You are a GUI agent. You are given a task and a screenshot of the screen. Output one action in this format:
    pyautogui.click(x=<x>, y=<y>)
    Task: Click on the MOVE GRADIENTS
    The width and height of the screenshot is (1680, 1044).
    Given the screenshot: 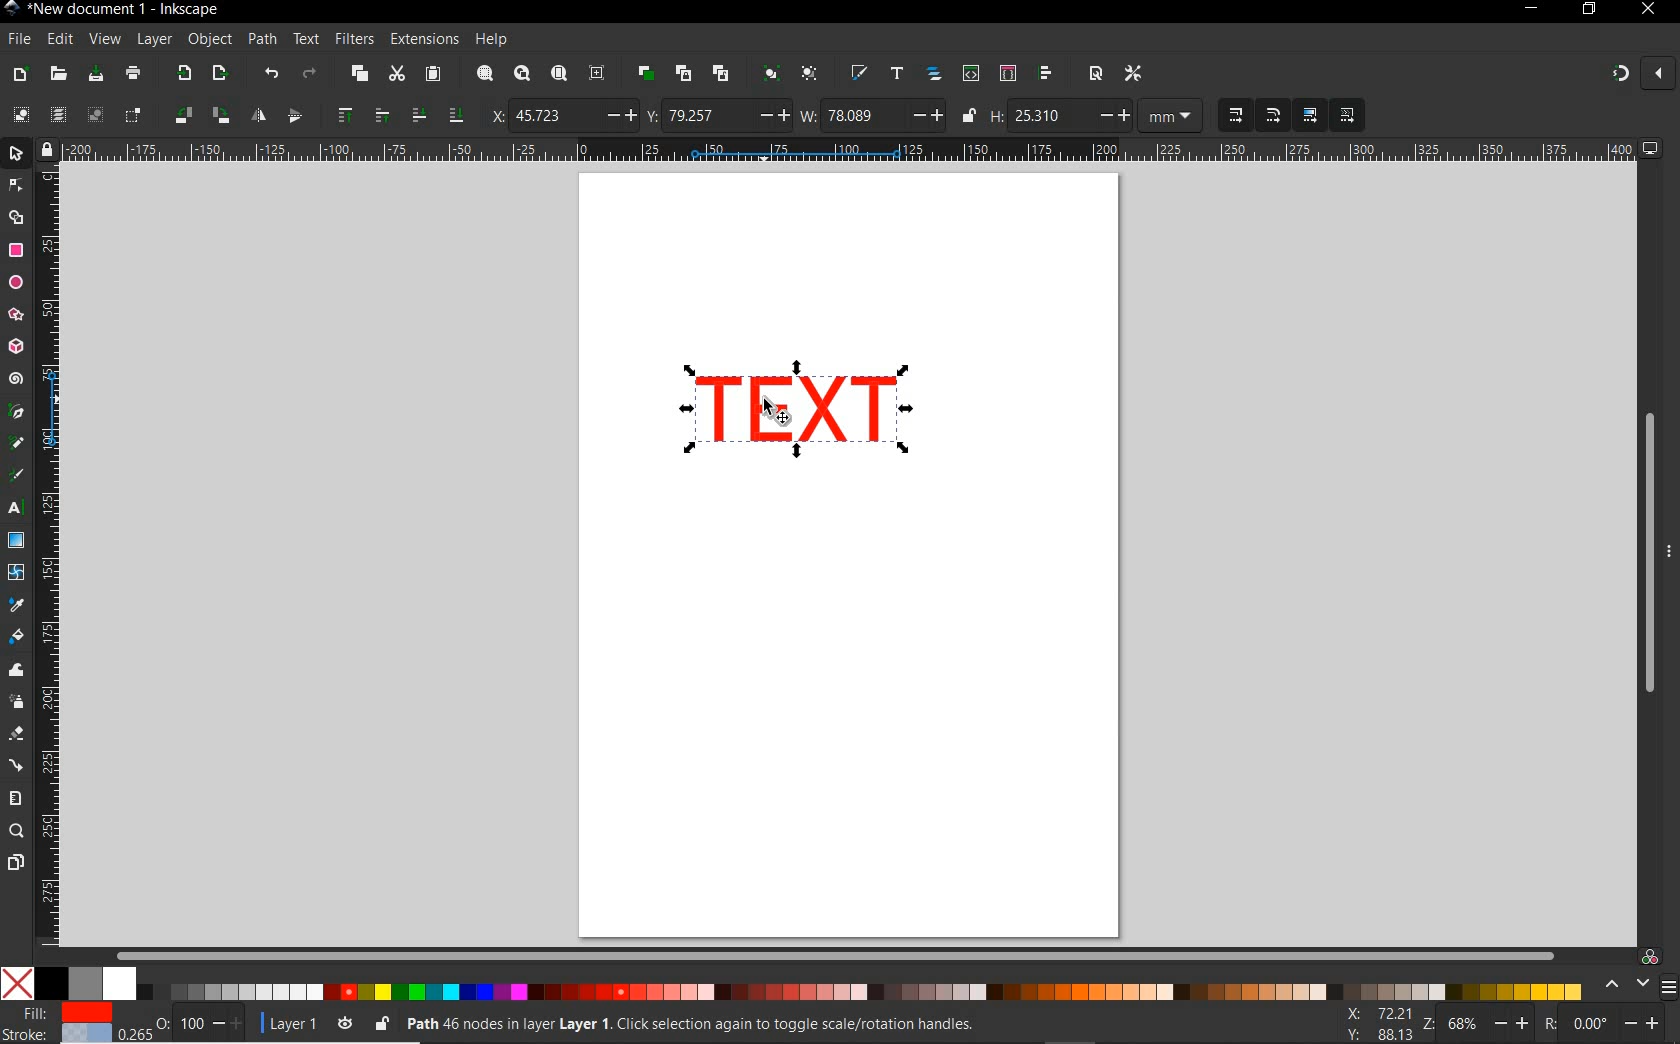 What is the action you would take?
    pyautogui.click(x=1310, y=116)
    